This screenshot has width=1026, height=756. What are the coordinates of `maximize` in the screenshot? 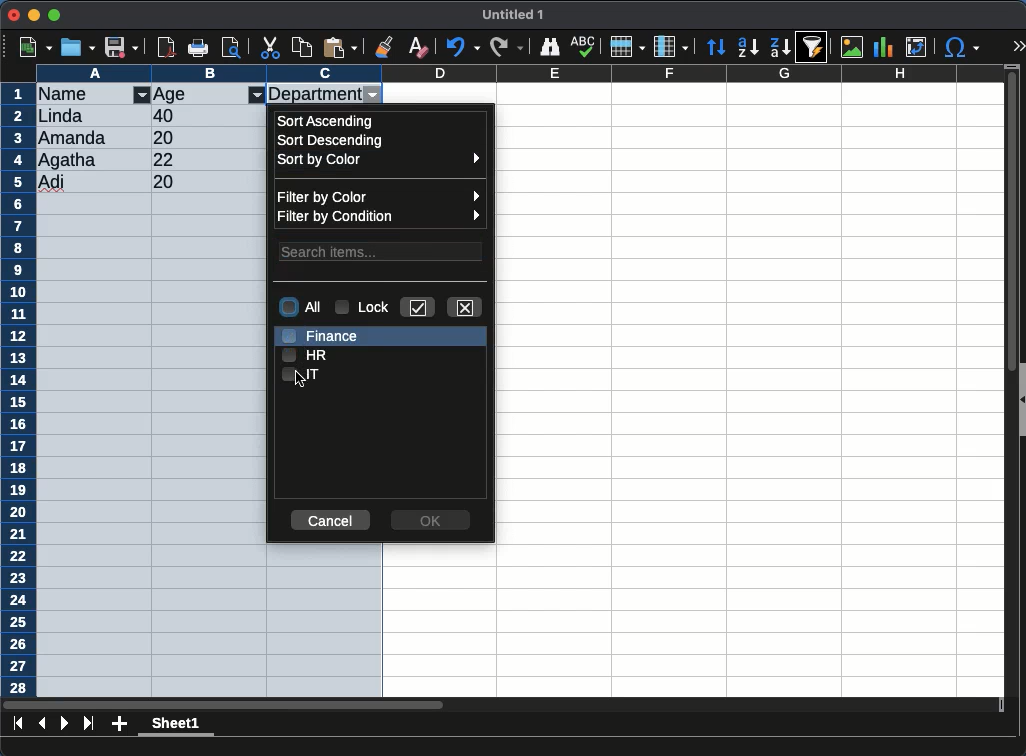 It's located at (56, 14).